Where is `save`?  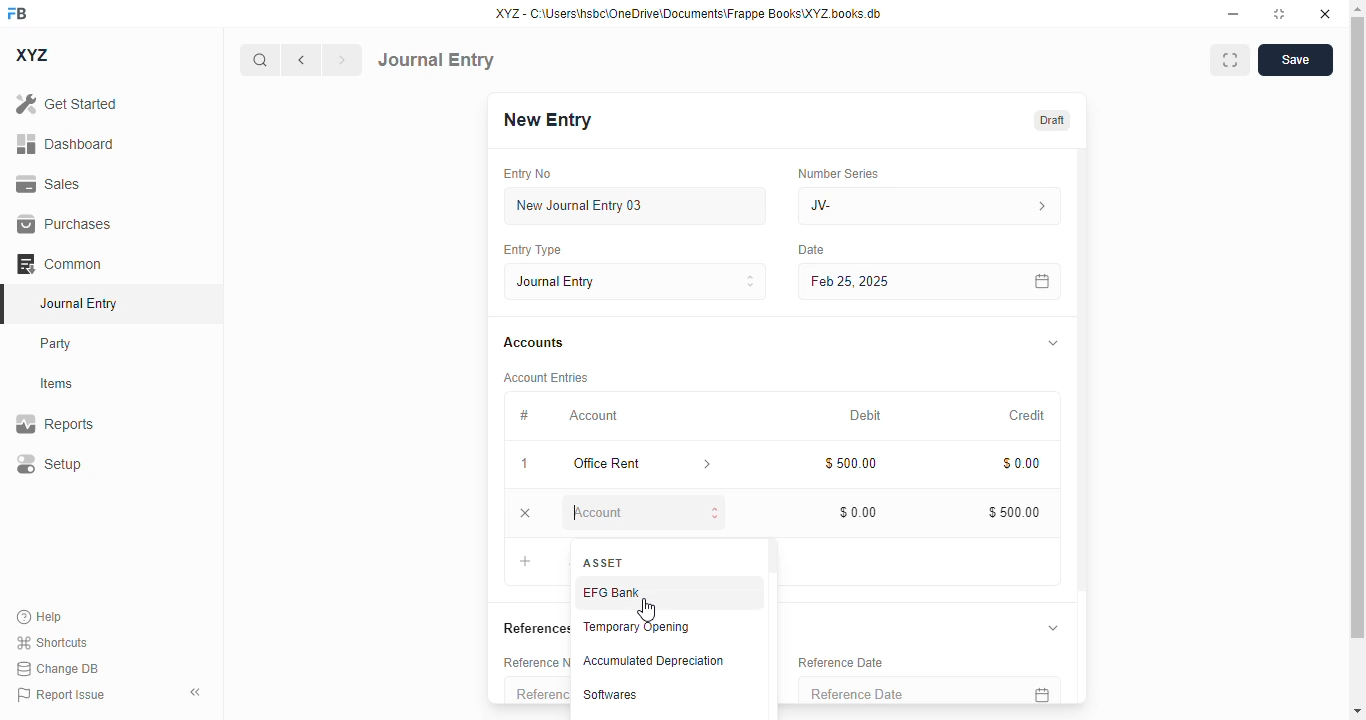
save is located at coordinates (1296, 60).